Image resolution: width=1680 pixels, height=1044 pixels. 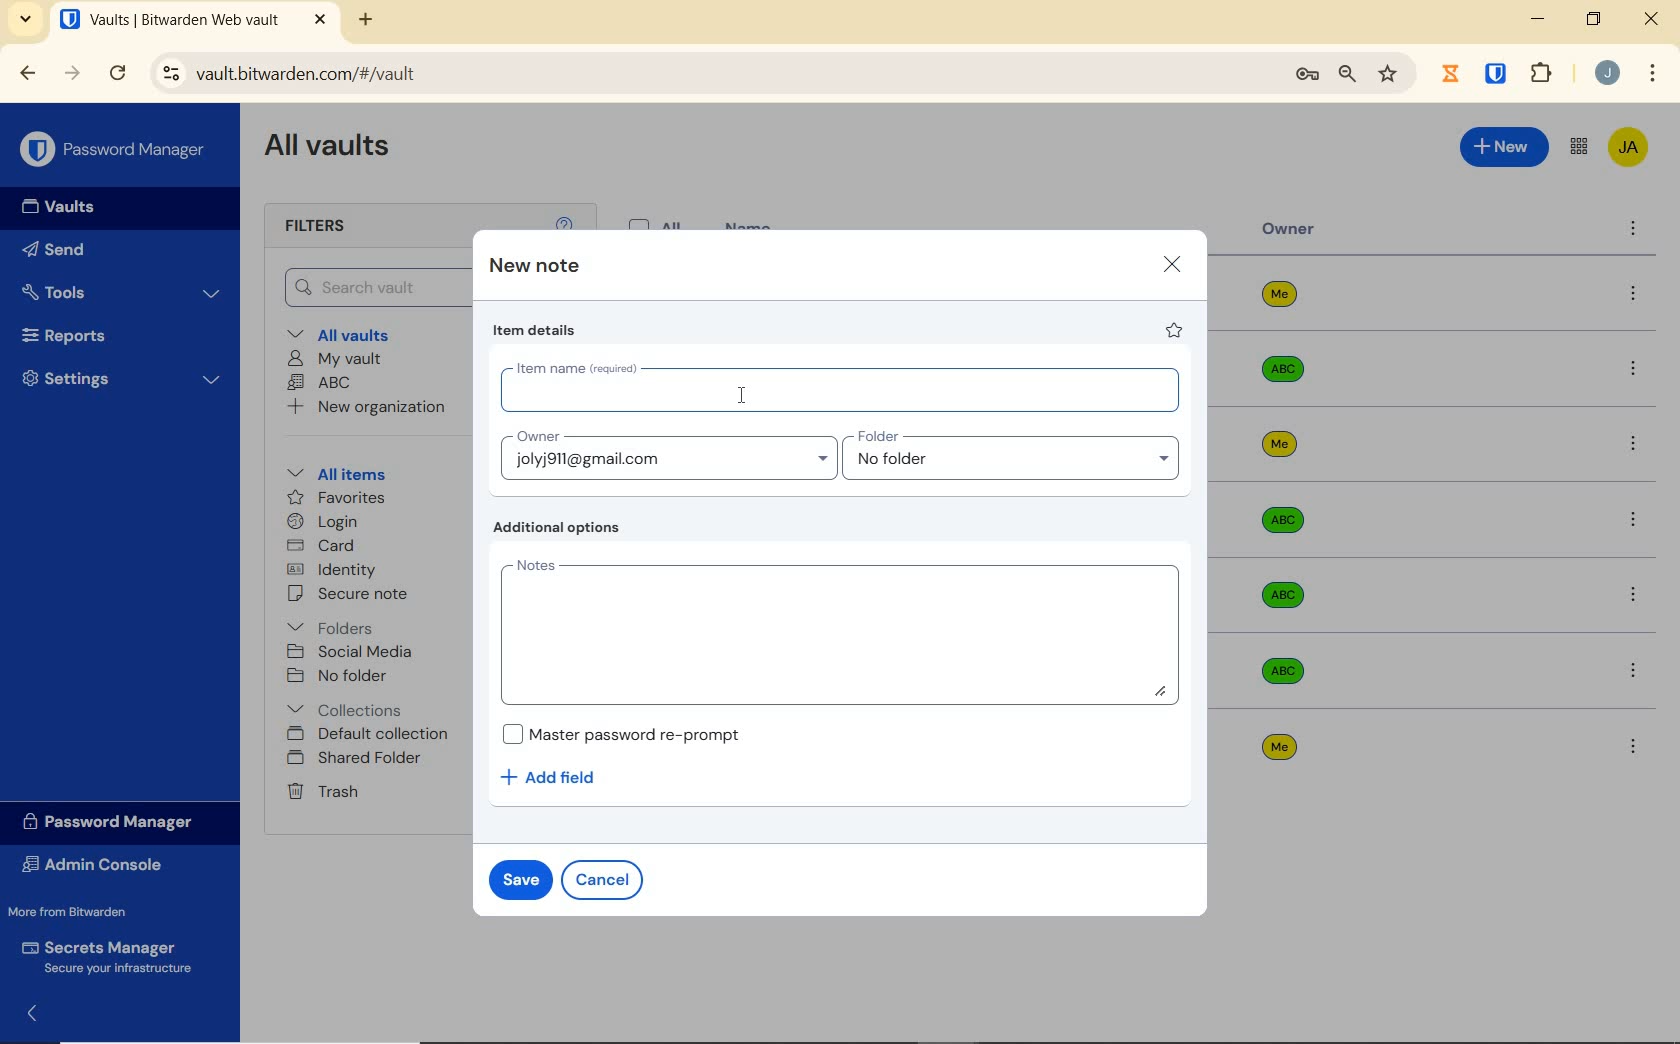 I want to click on close, so click(x=1172, y=263).